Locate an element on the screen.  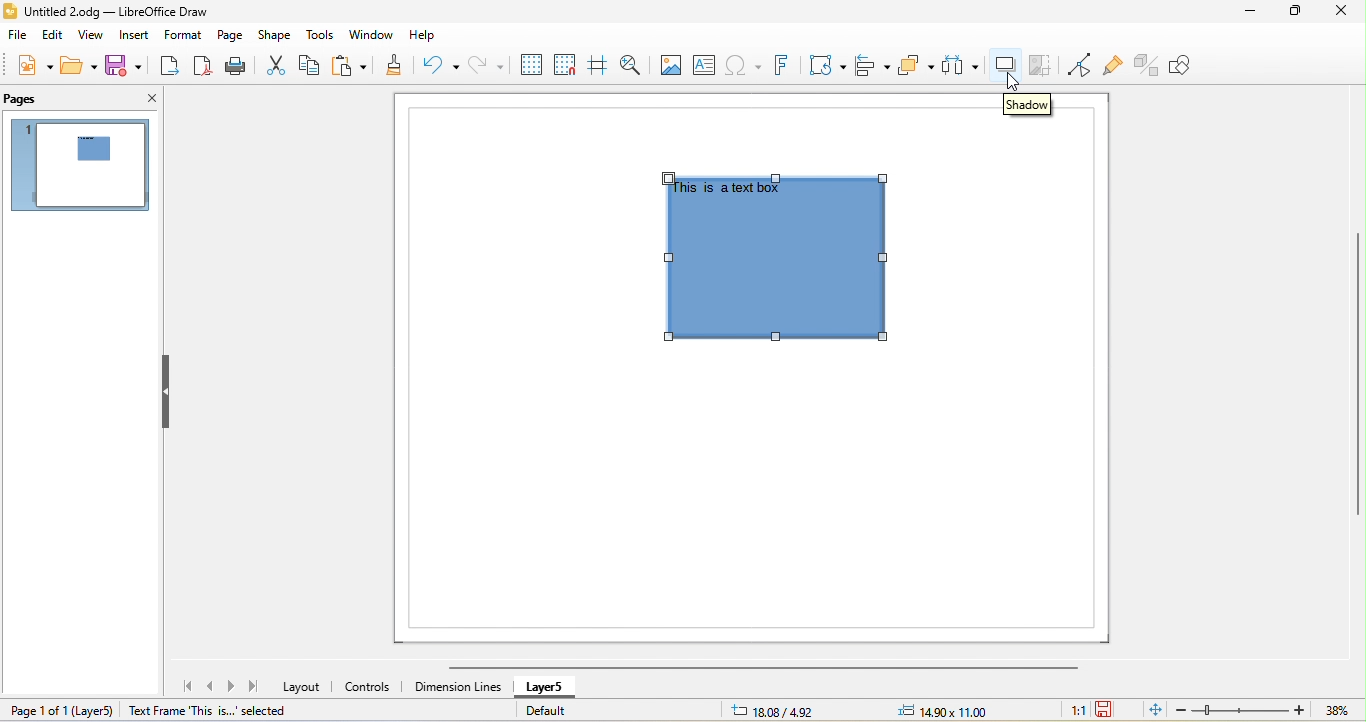
close is located at coordinates (1342, 10).